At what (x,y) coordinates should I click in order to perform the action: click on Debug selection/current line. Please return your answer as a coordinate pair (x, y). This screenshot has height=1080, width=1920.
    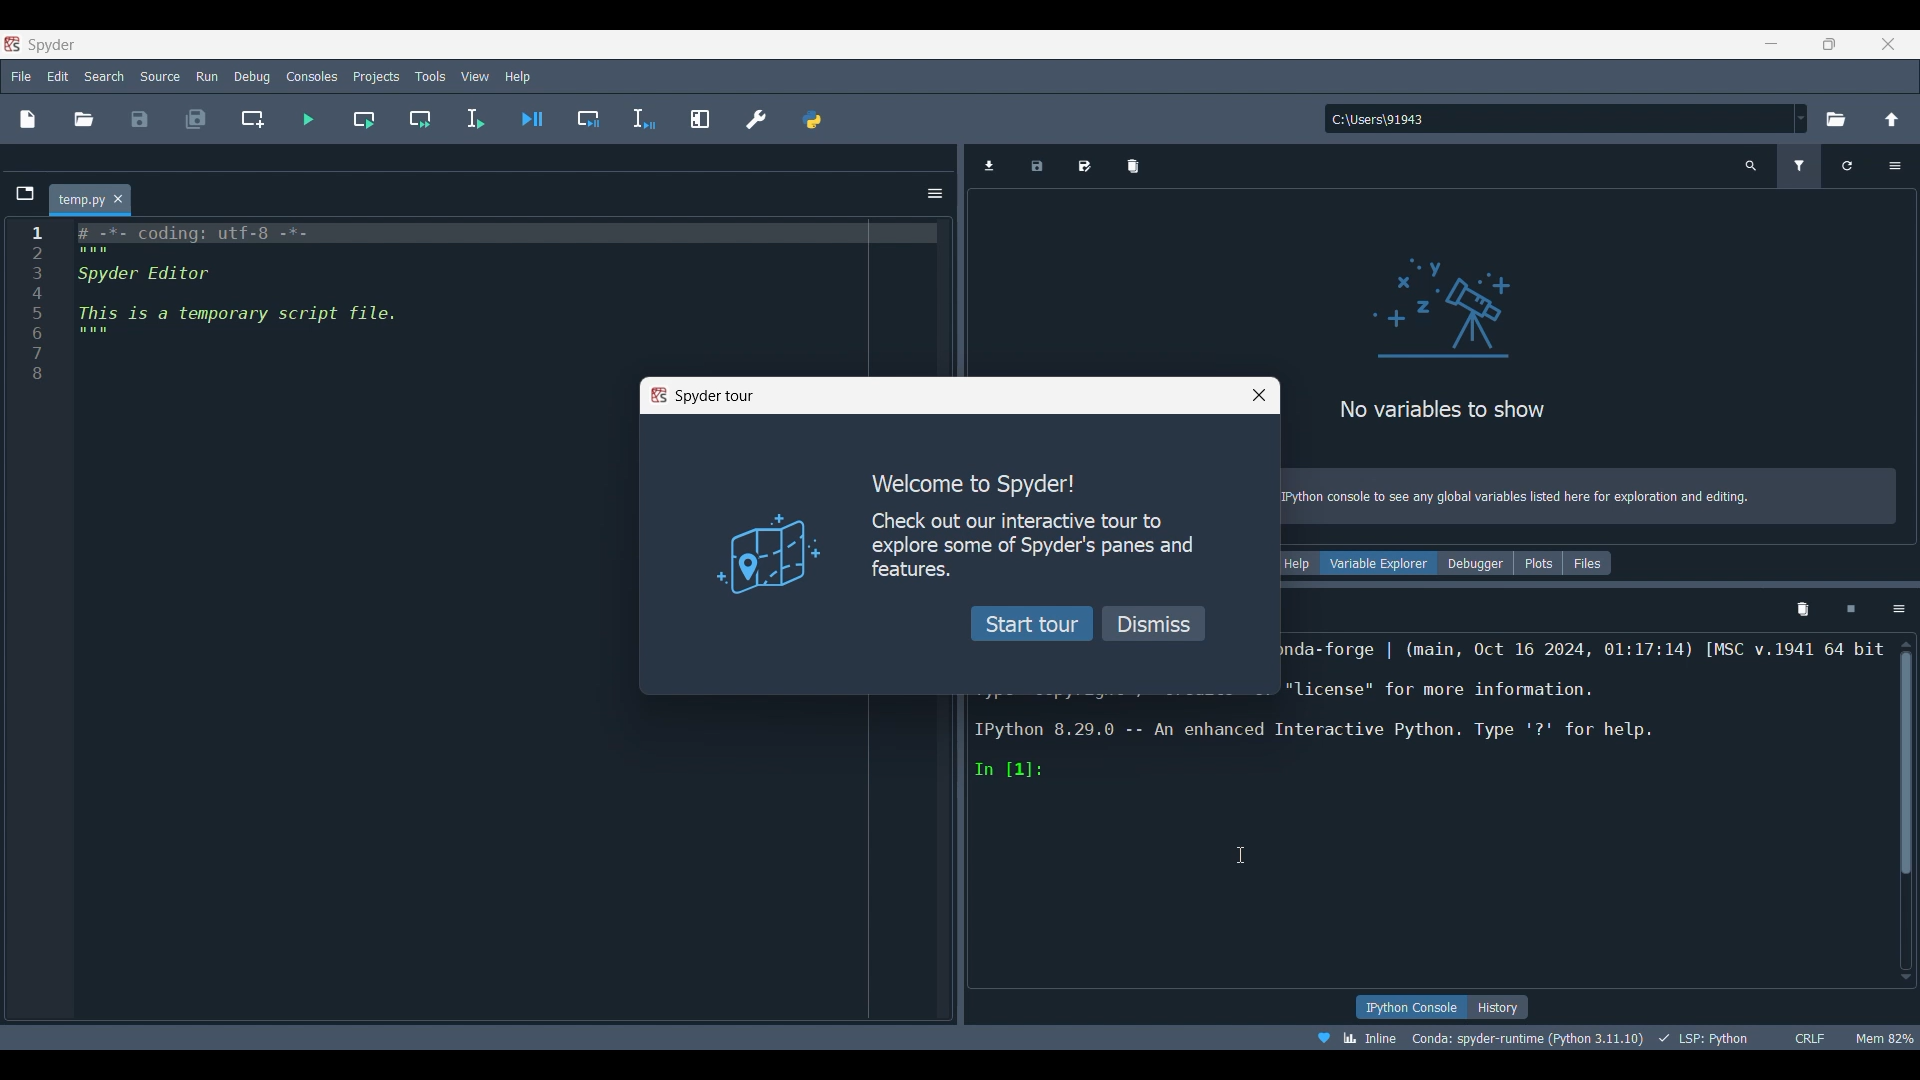
    Looking at the image, I should click on (644, 119).